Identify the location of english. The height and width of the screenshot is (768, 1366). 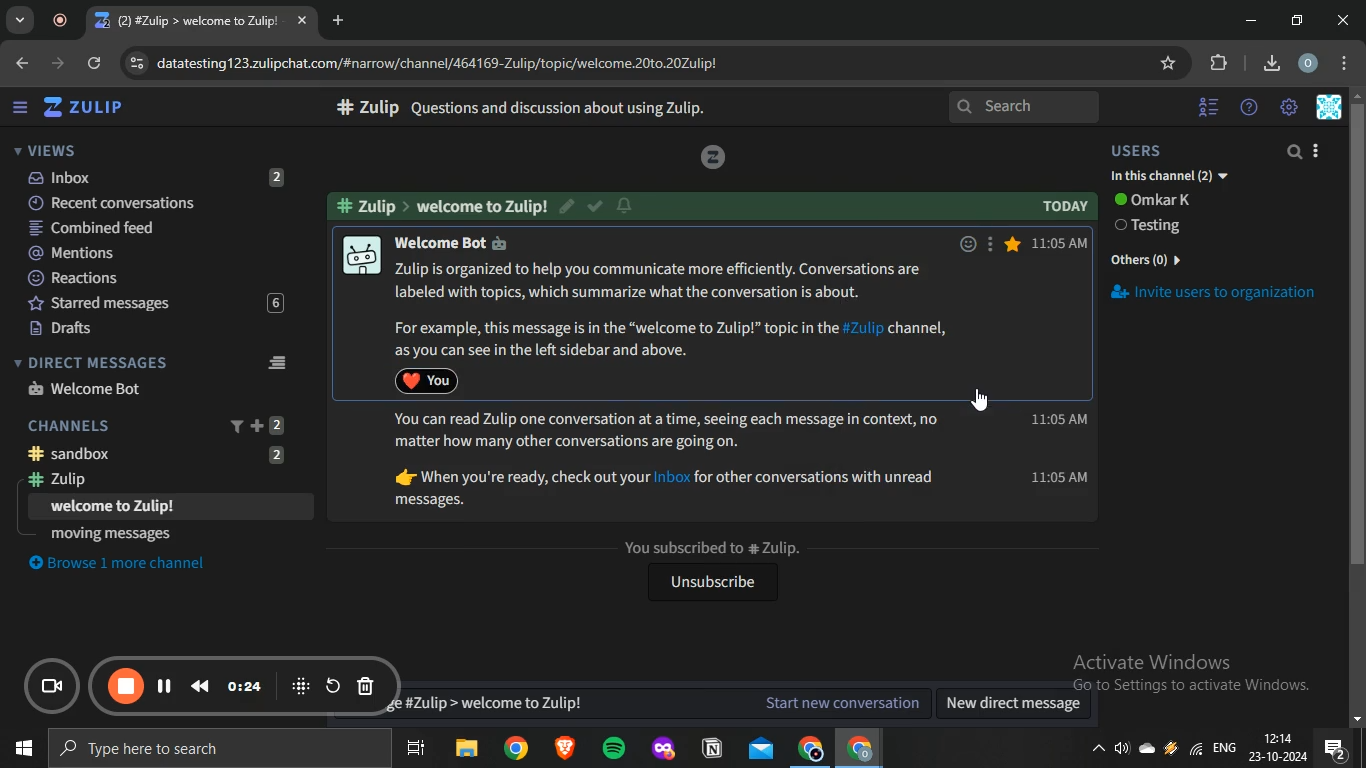
(1224, 750).